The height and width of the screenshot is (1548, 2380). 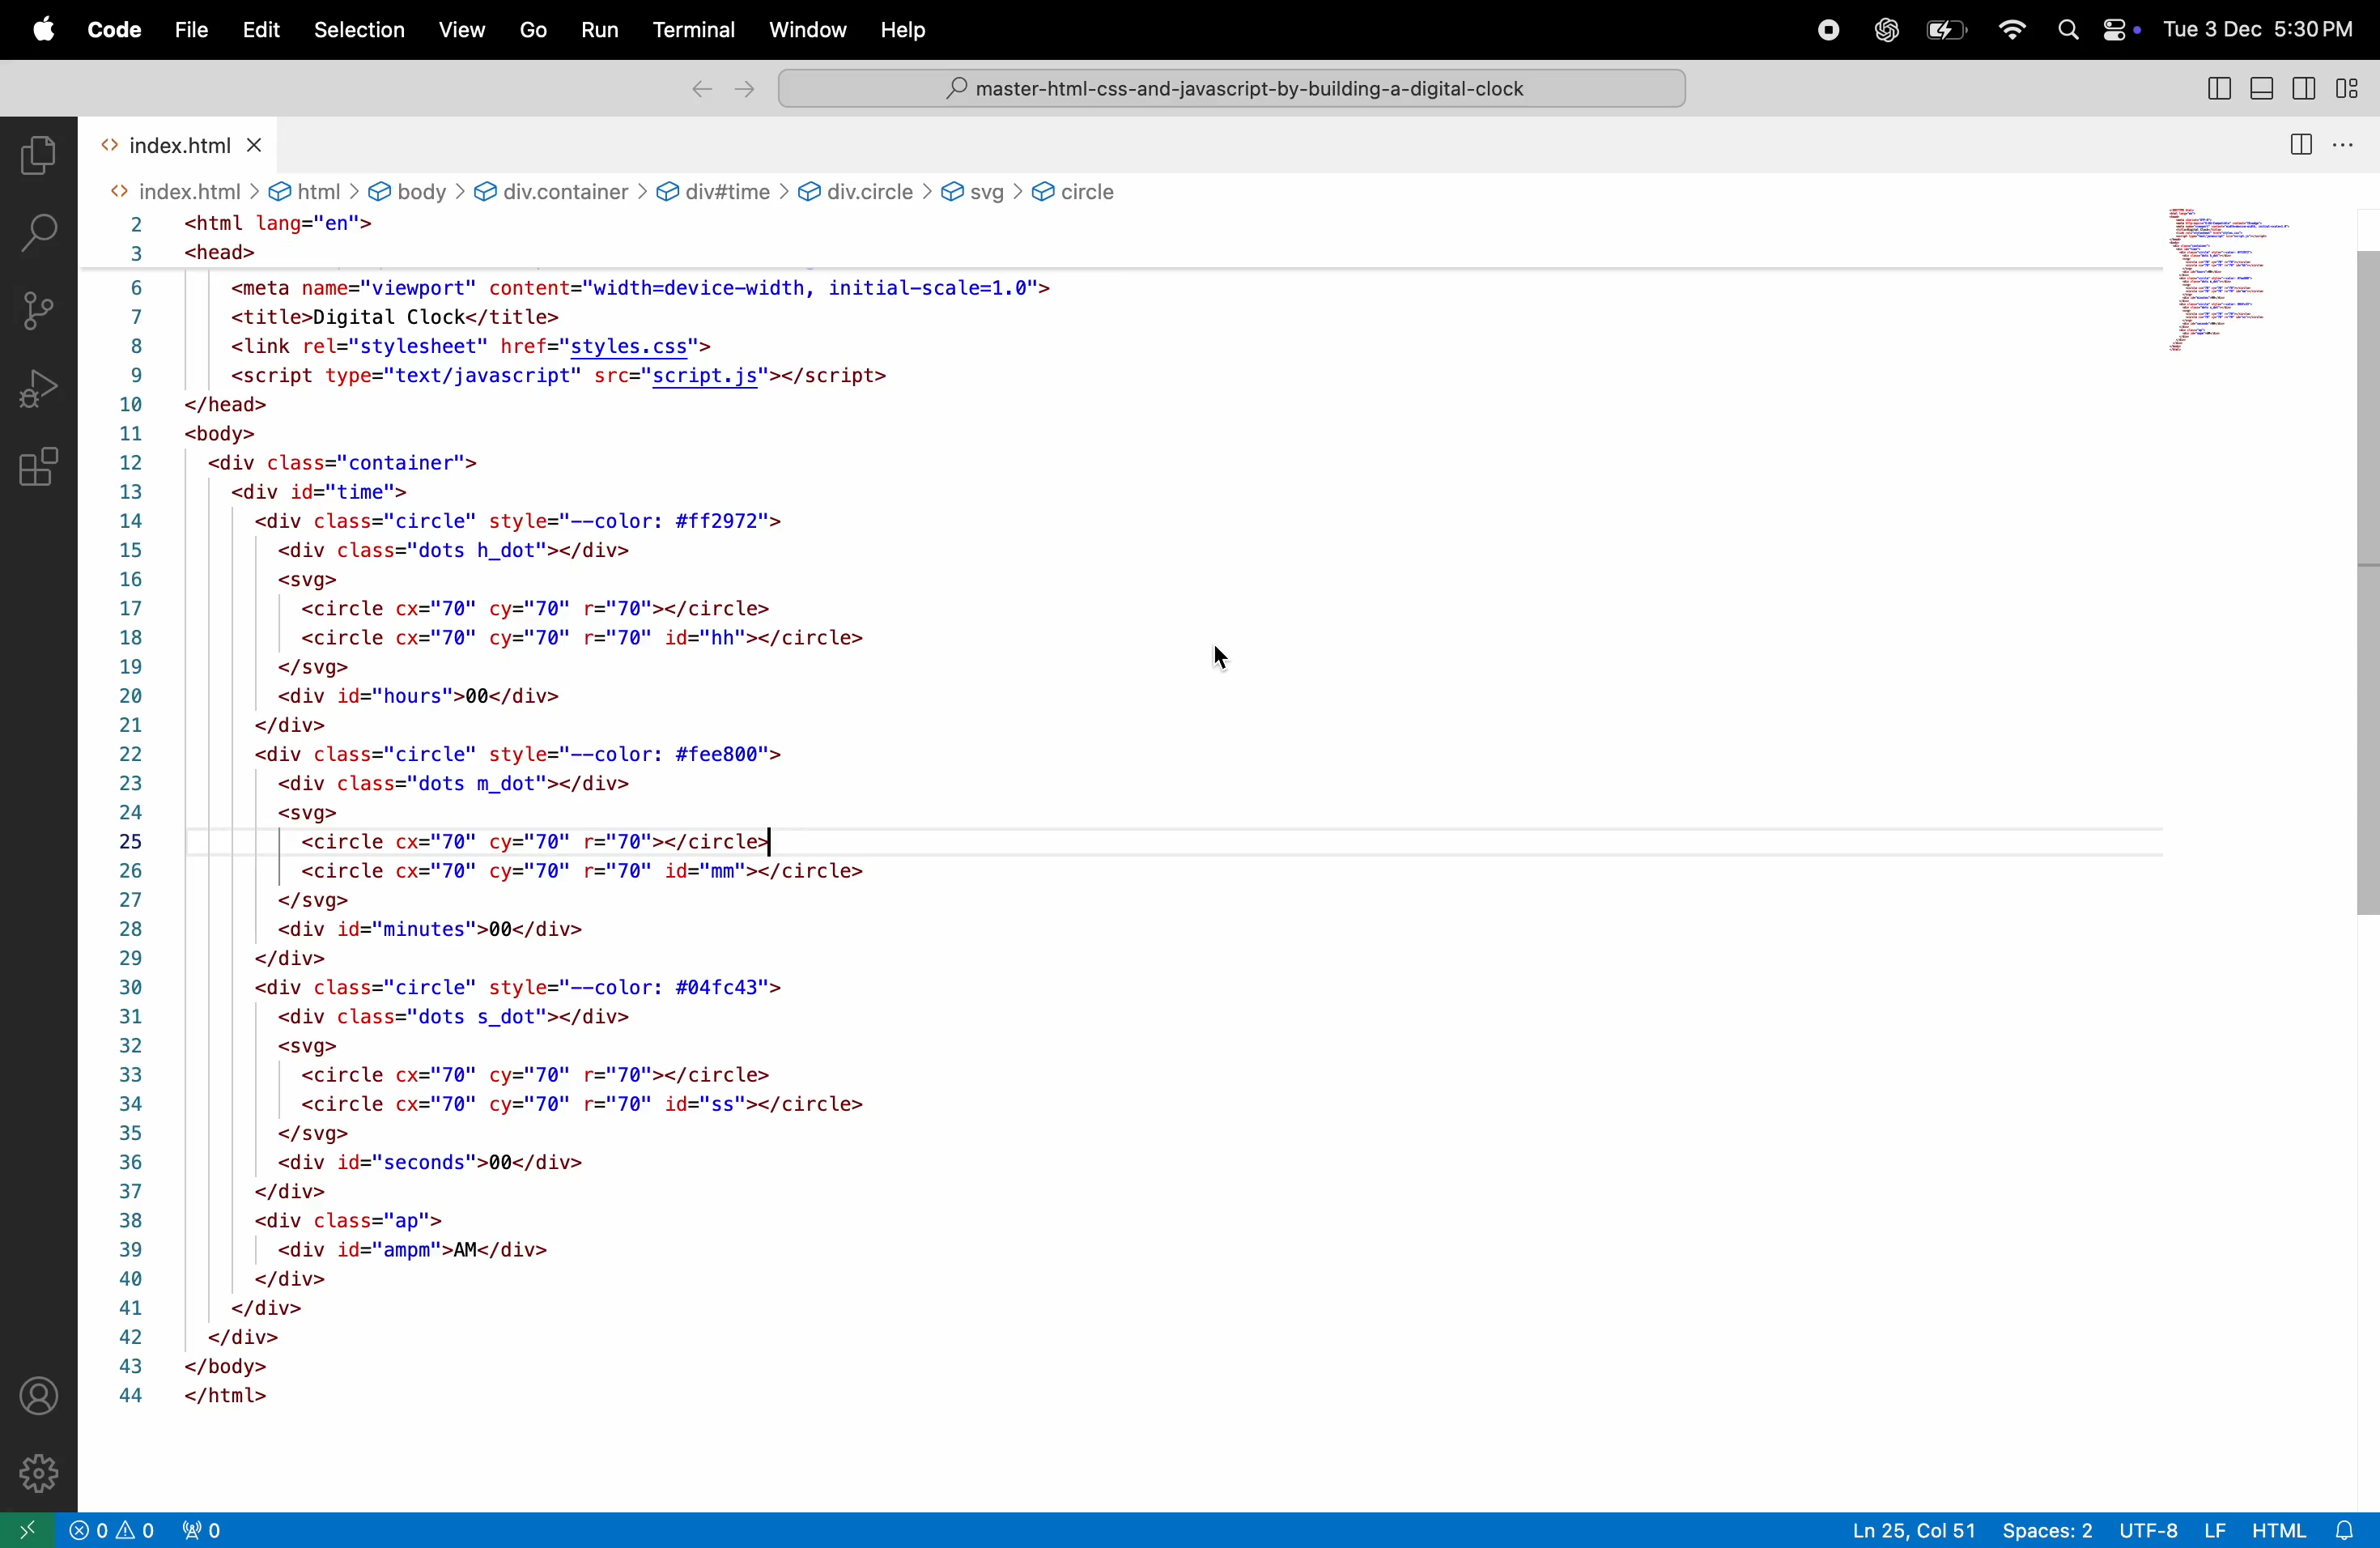 What do you see at coordinates (198, 1529) in the screenshot?
I see `no active ports` at bounding box center [198, 1529].